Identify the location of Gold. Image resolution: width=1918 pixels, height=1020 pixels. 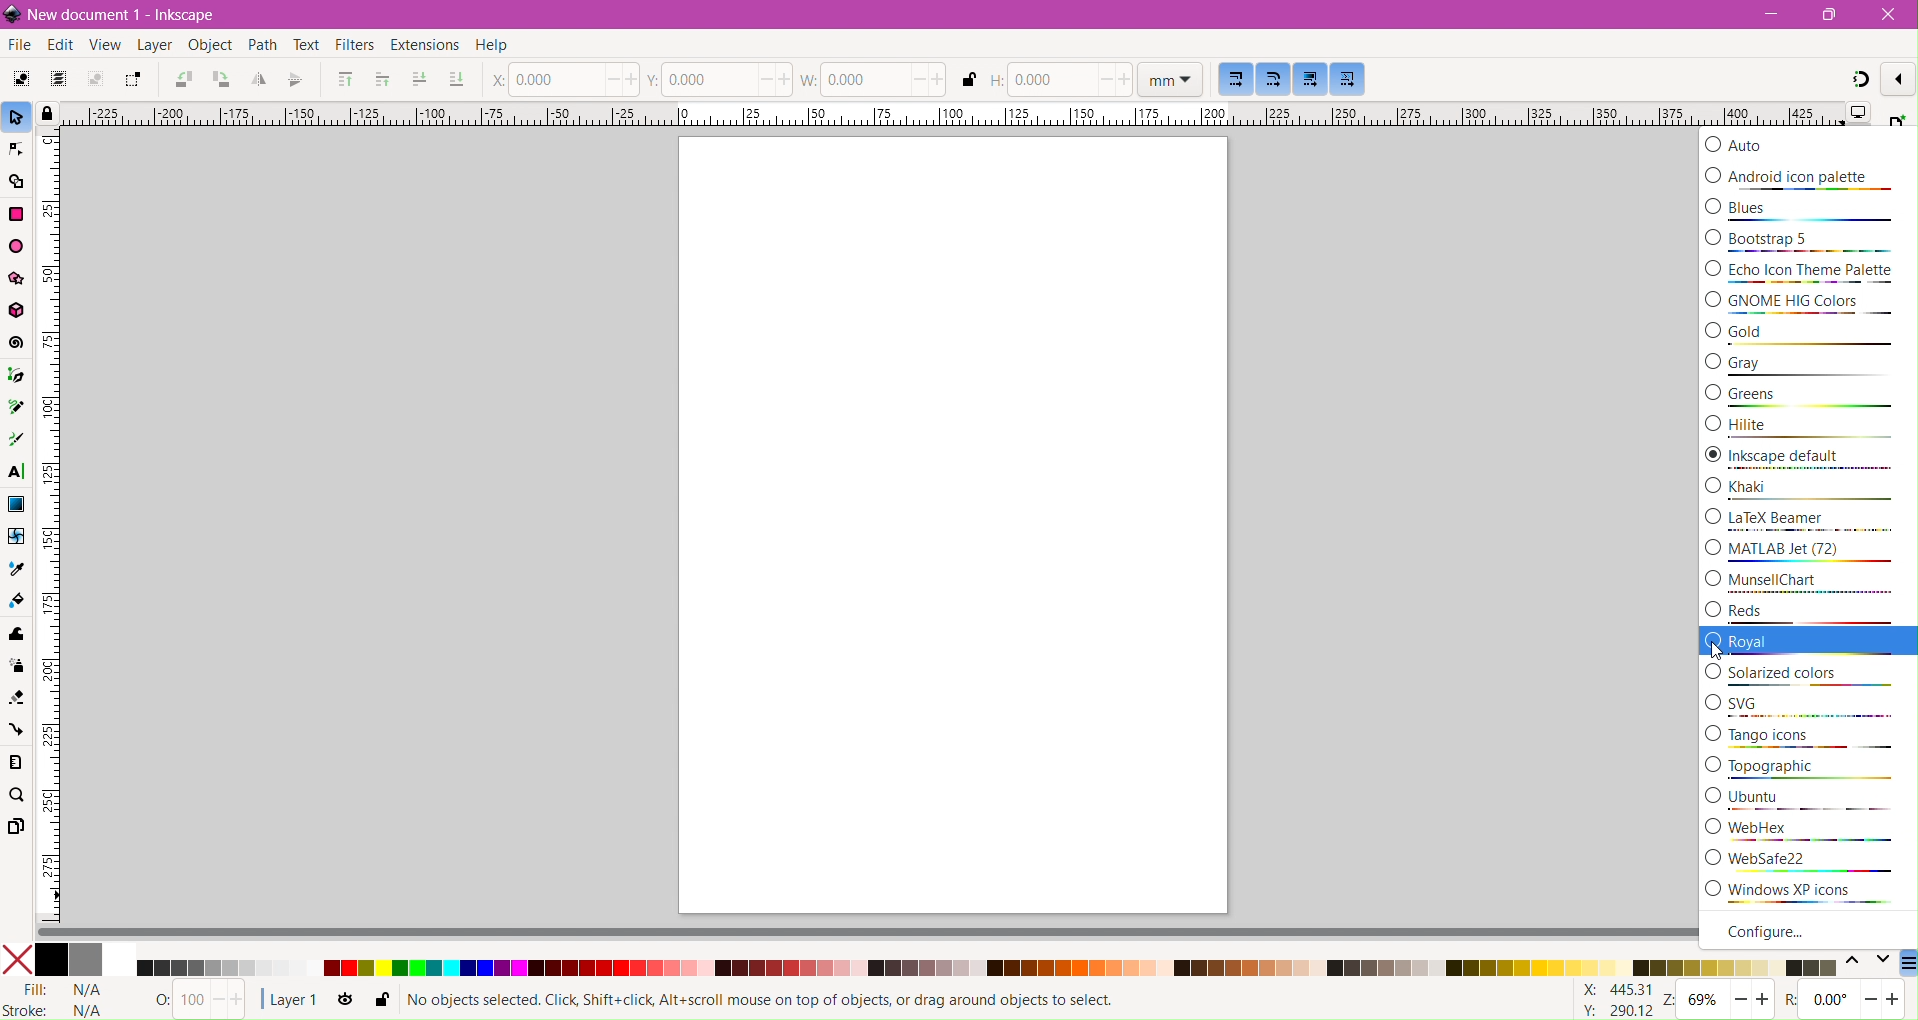
(1808, 335).